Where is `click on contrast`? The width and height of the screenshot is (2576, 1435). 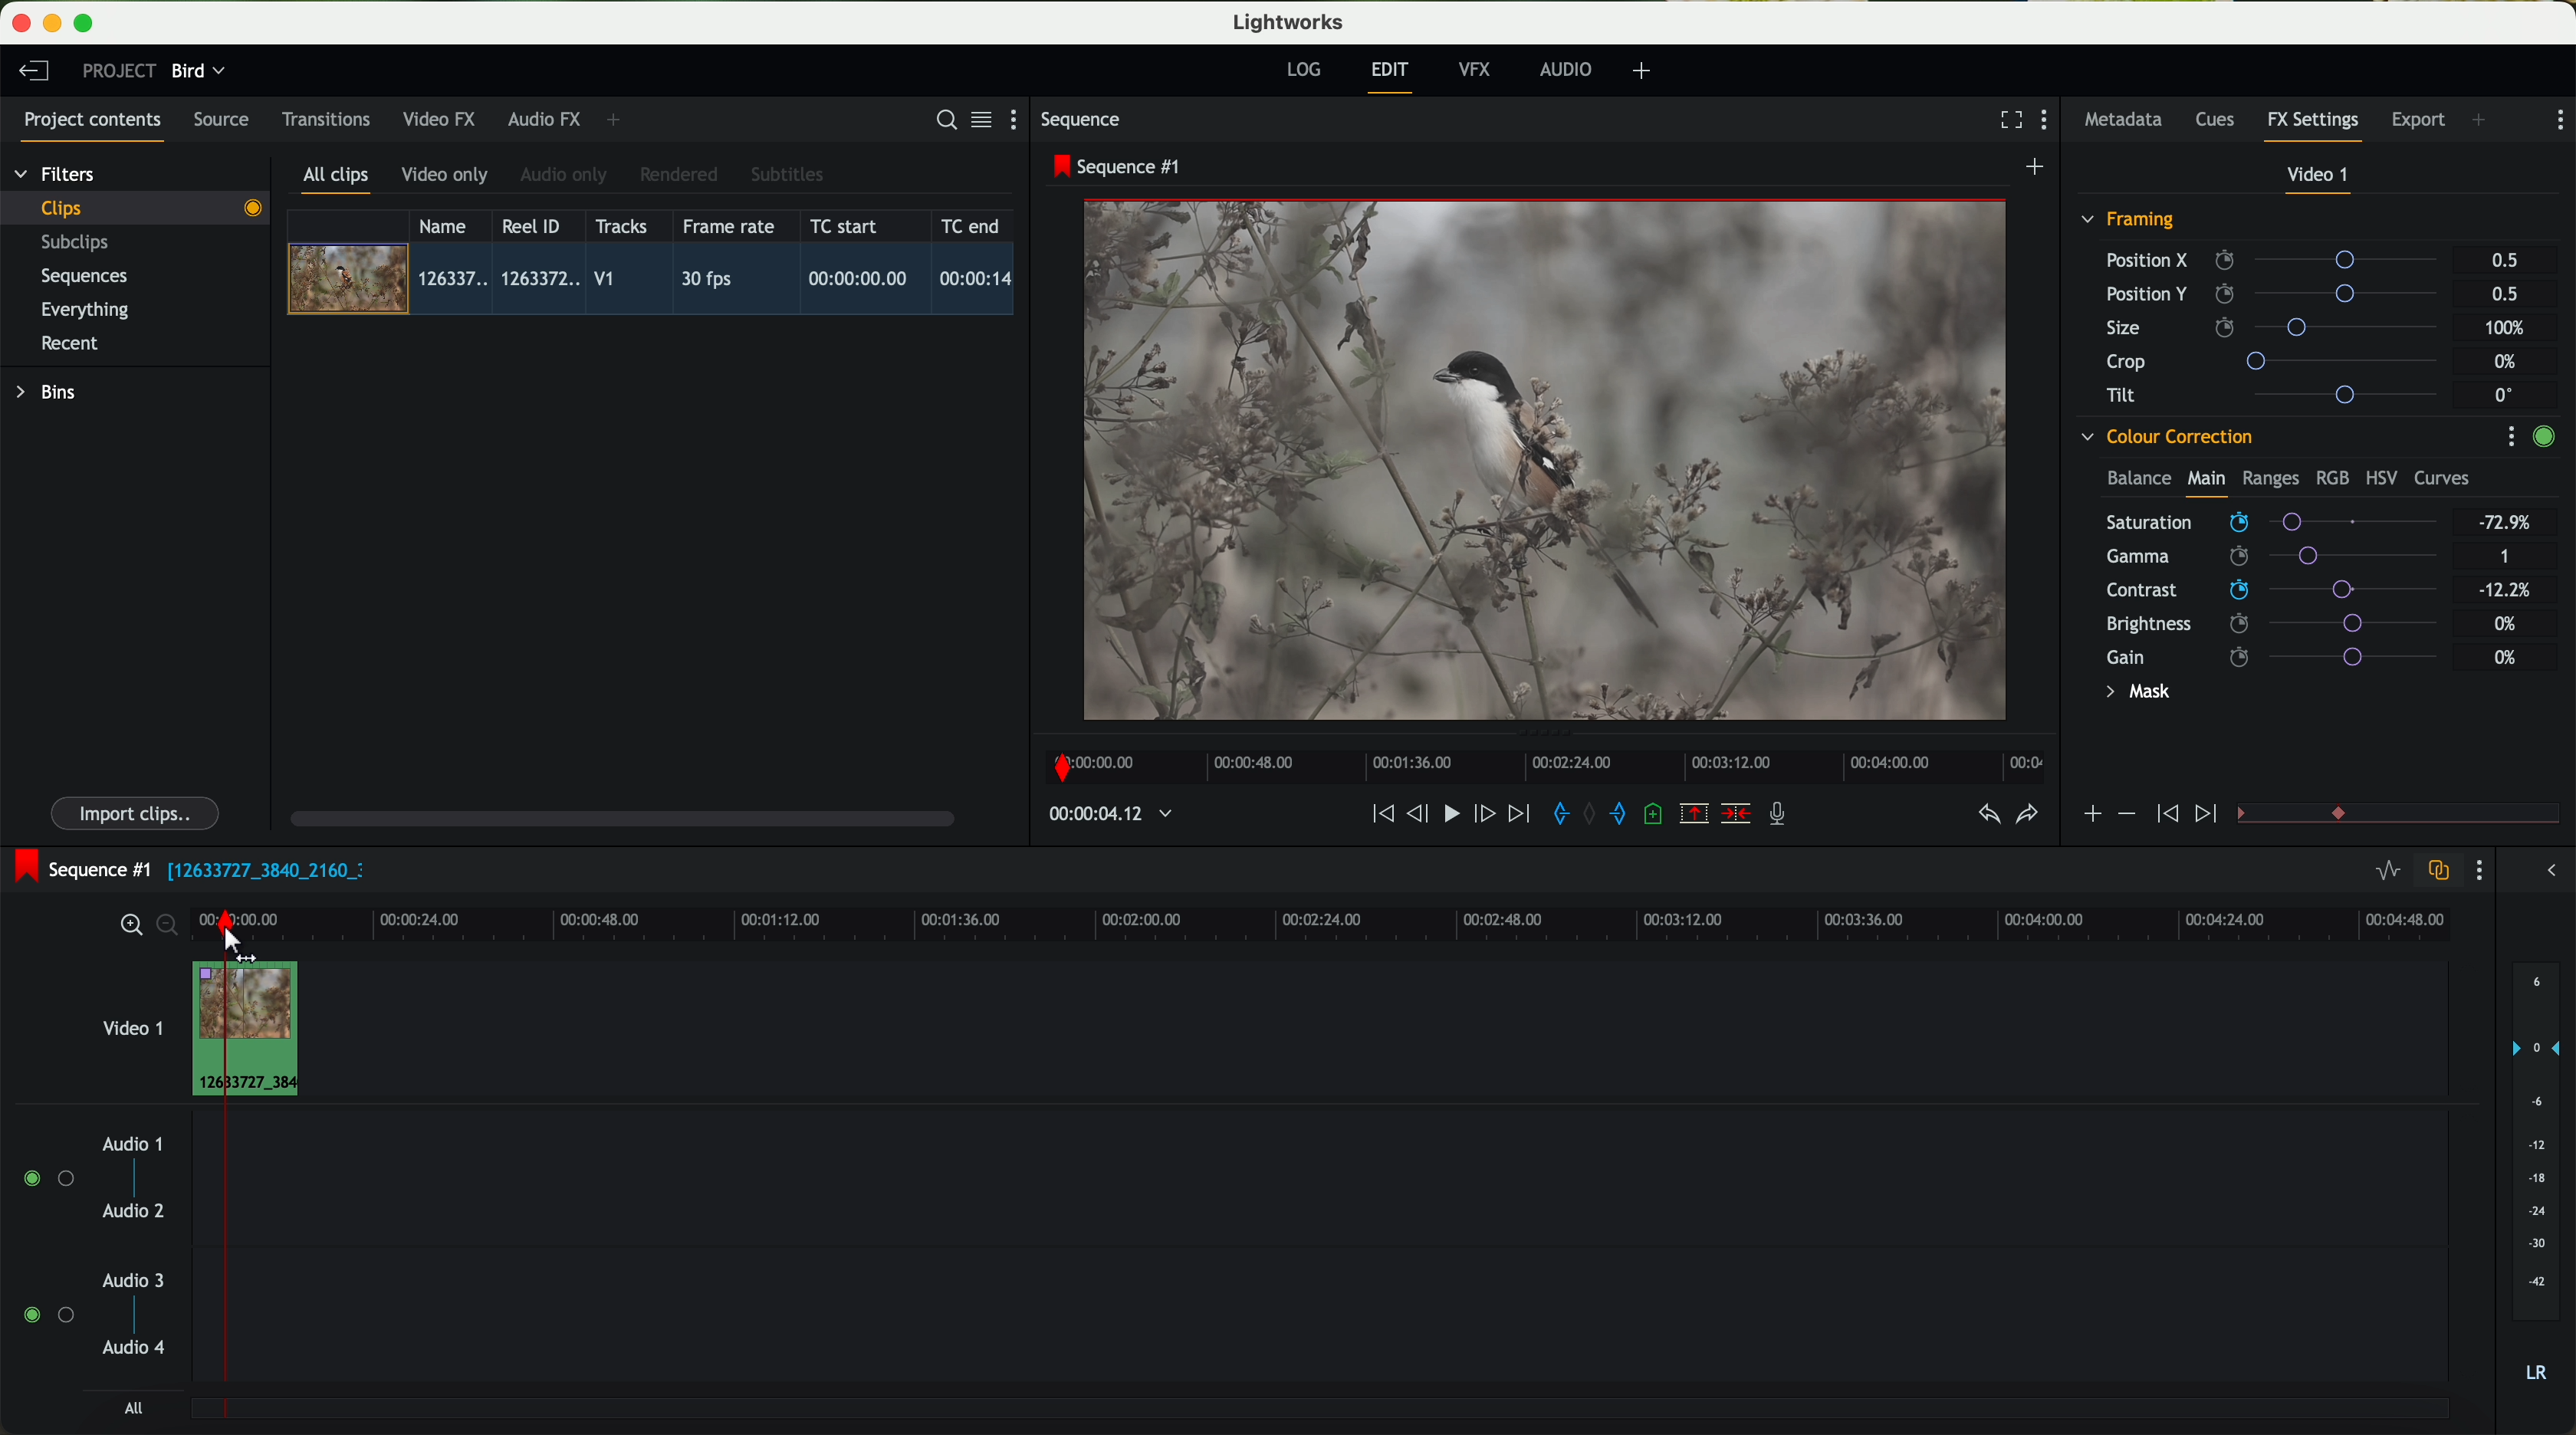
click on contrast is located at coordinates (2272, 592).